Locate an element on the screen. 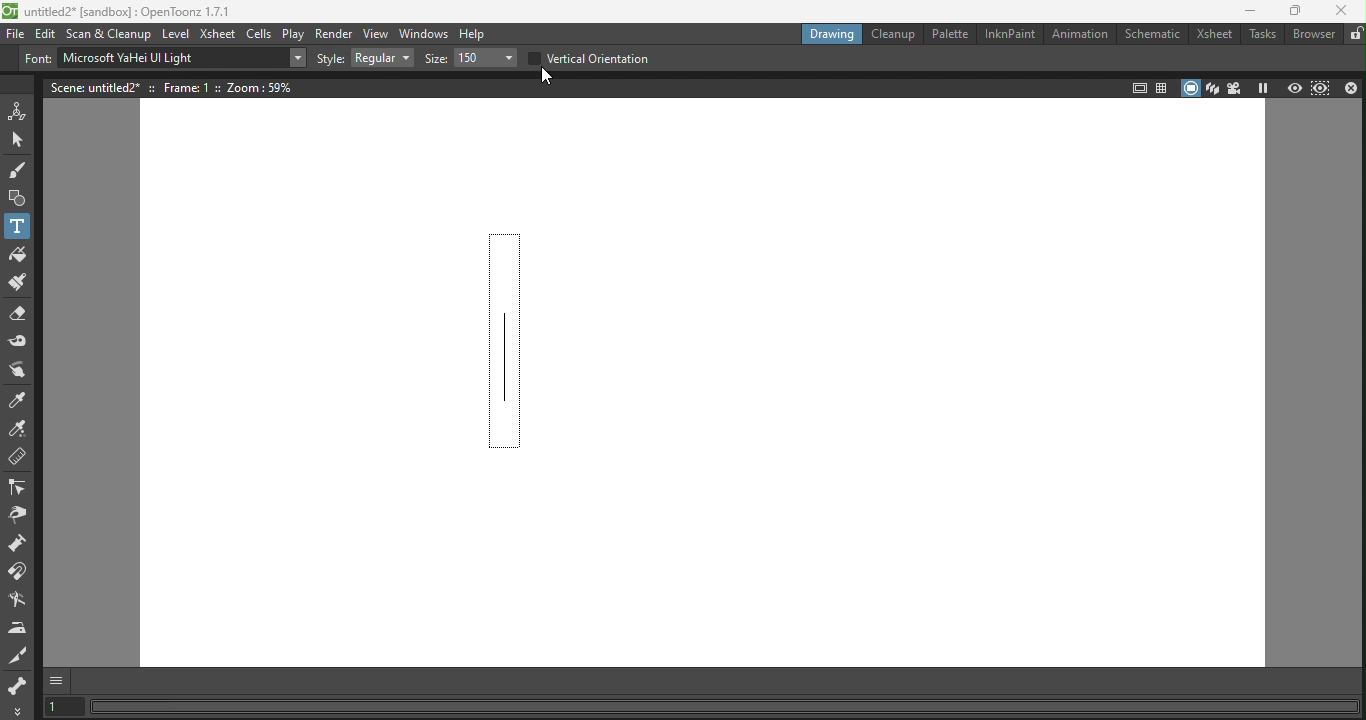 The height and width of the screenshot is (720, 1366). Play is located at coordinates (293, 34).